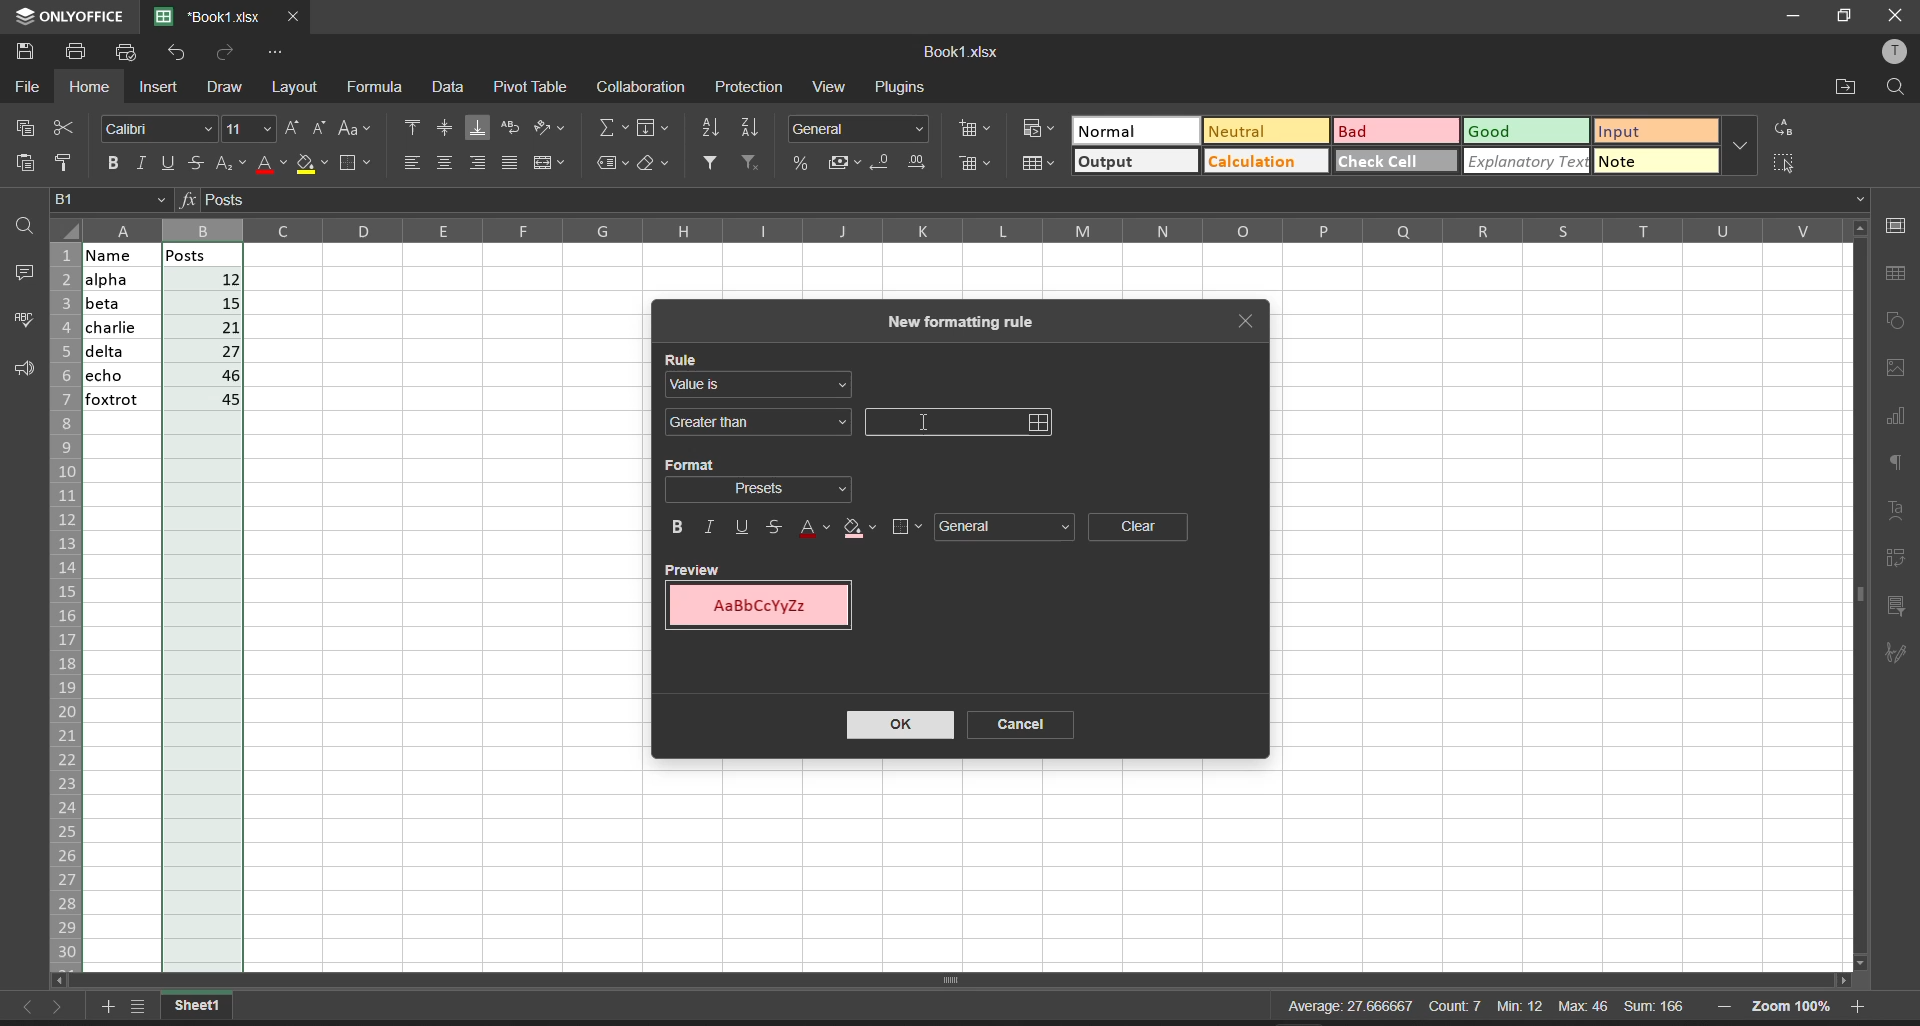 The image size is (1920, 1026). I want to click on current workbook, so click(203, 1005).